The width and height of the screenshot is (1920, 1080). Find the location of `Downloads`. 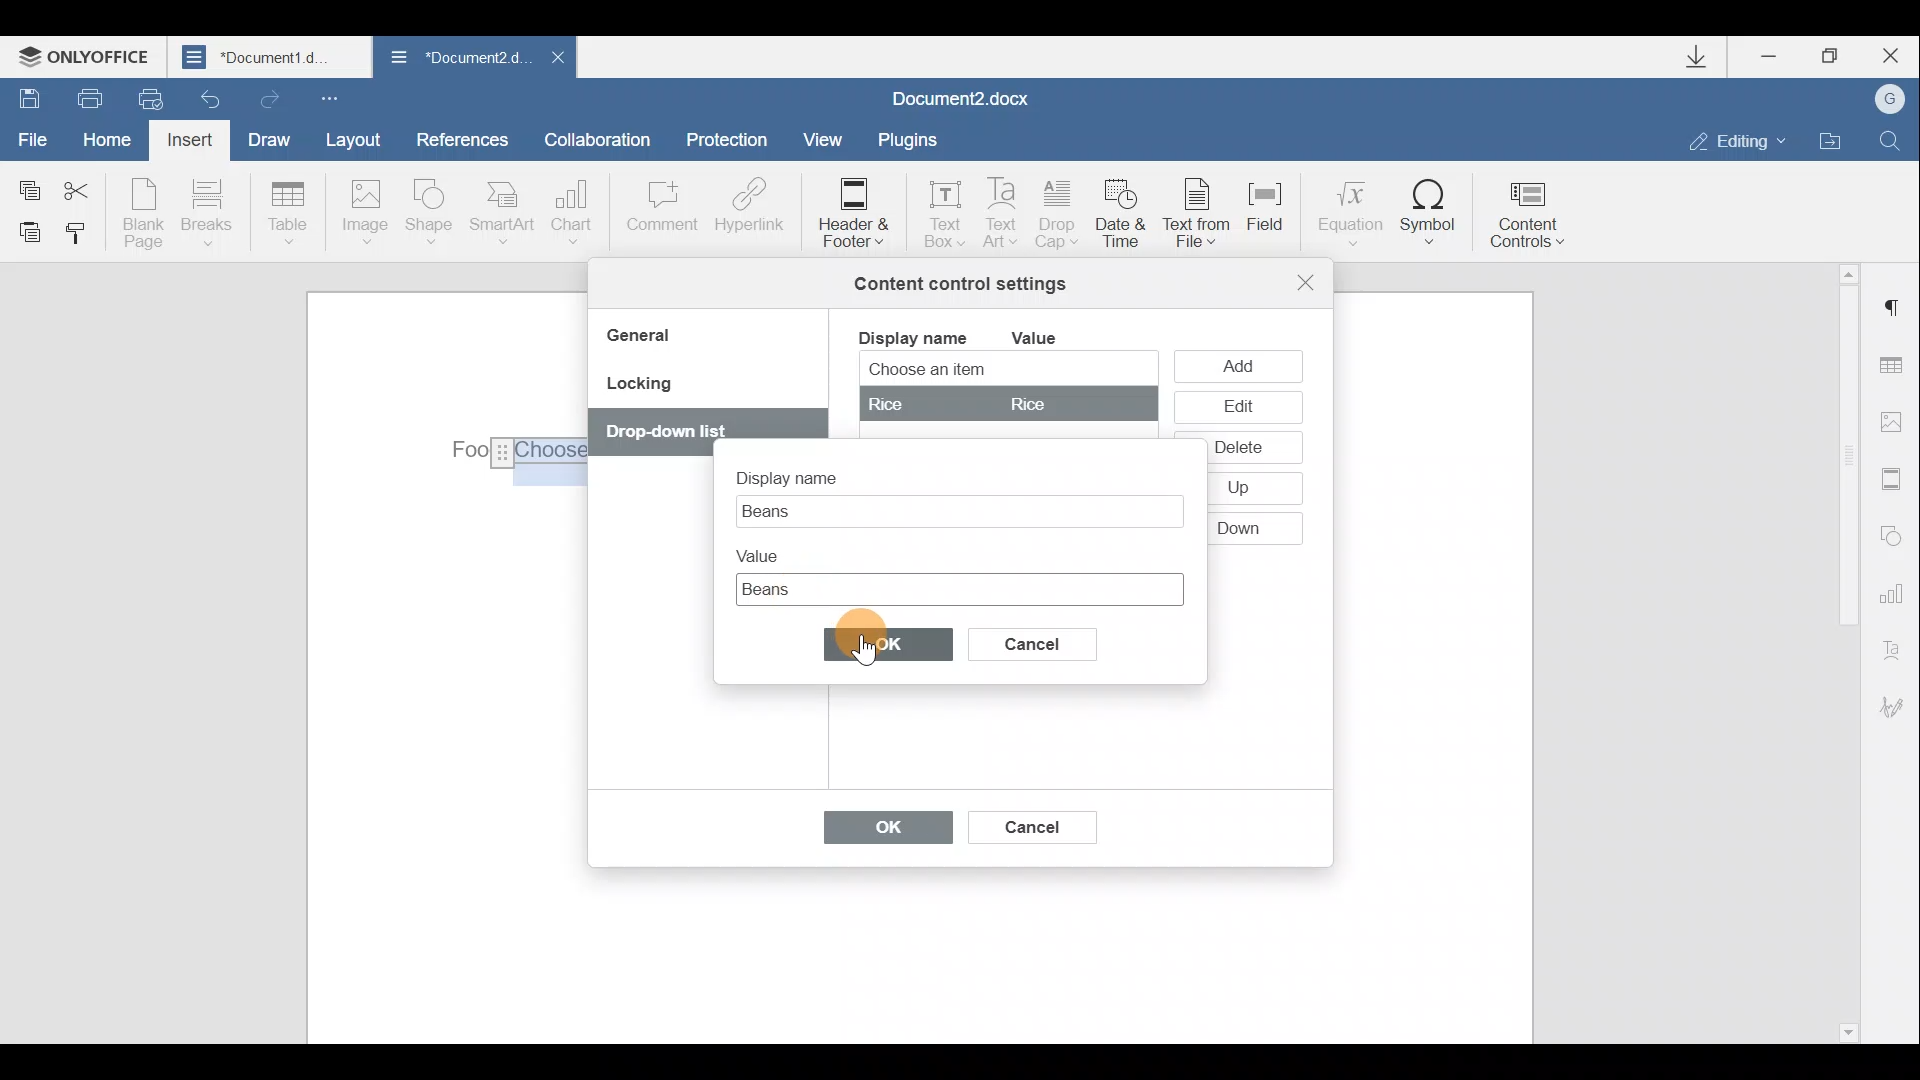

Downloads is located at coordinates (1704, 57).